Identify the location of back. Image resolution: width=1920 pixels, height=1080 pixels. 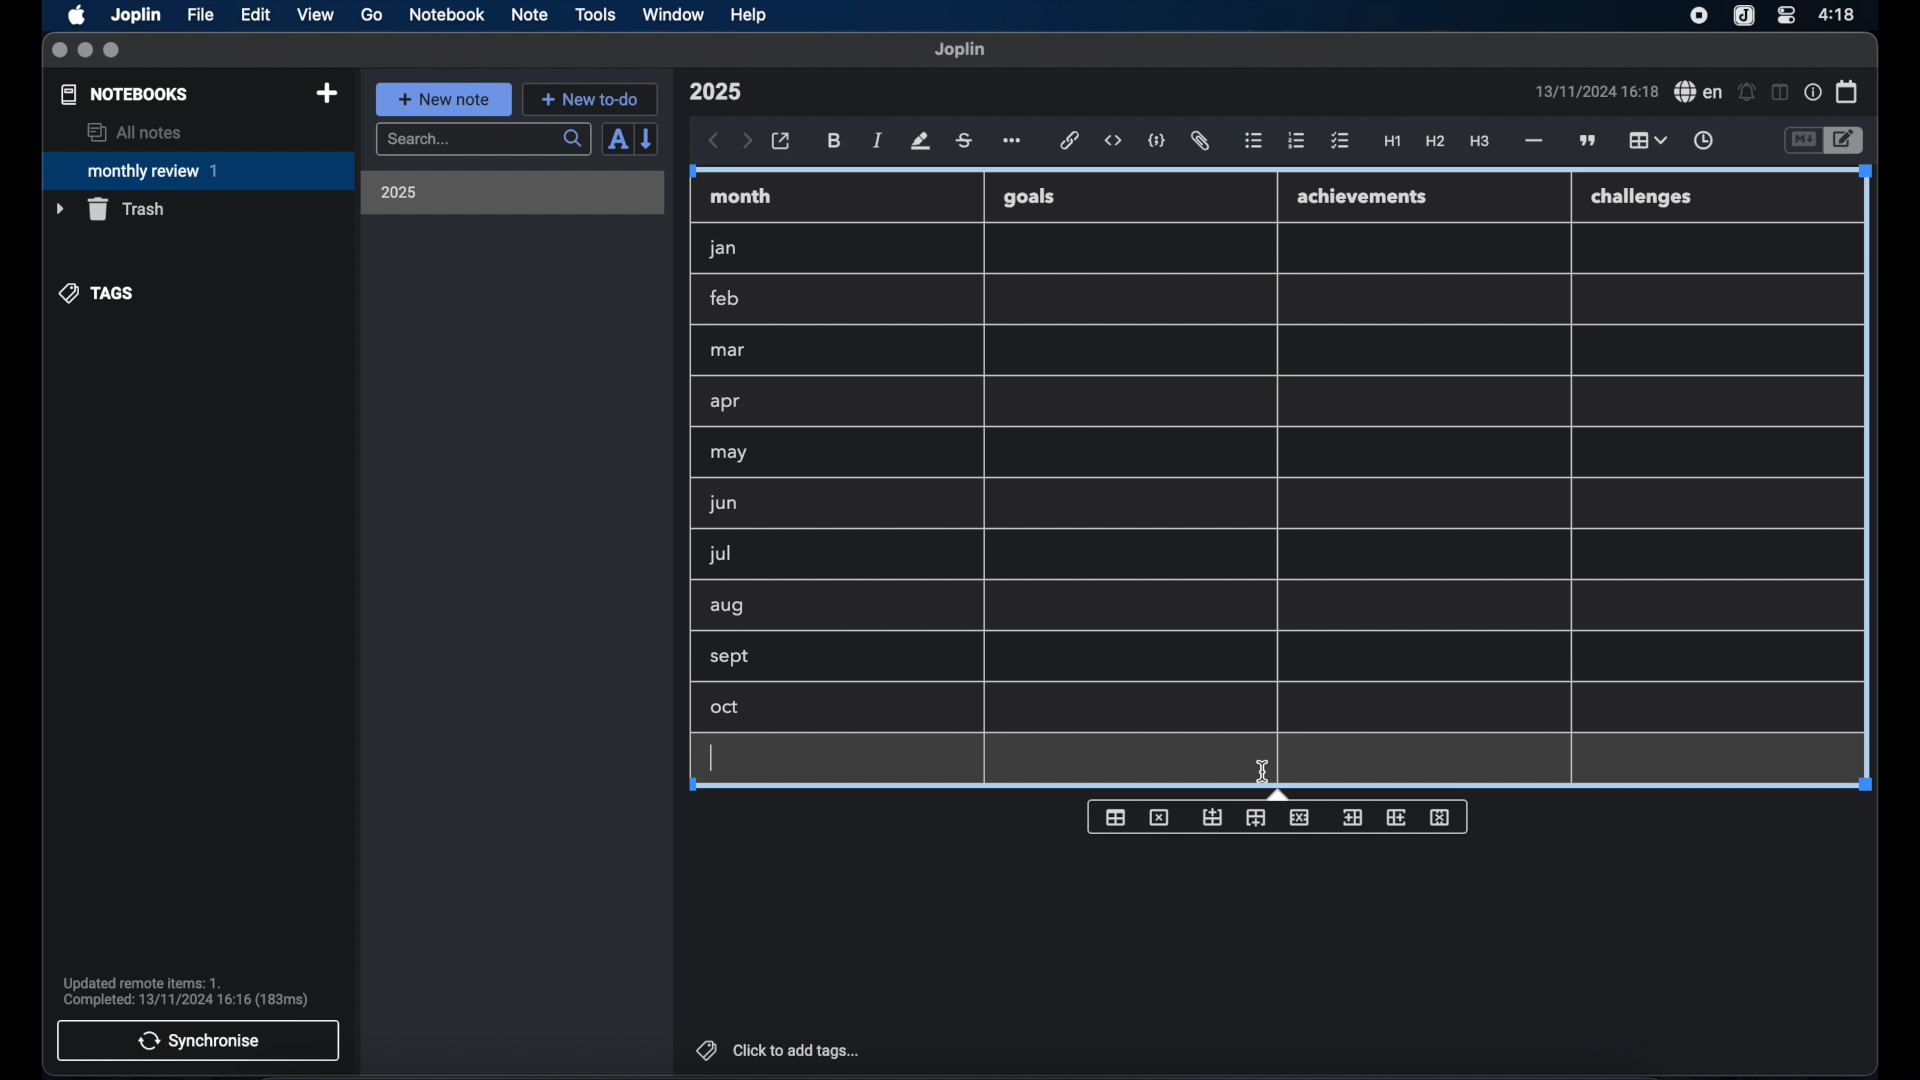
(714, 141).